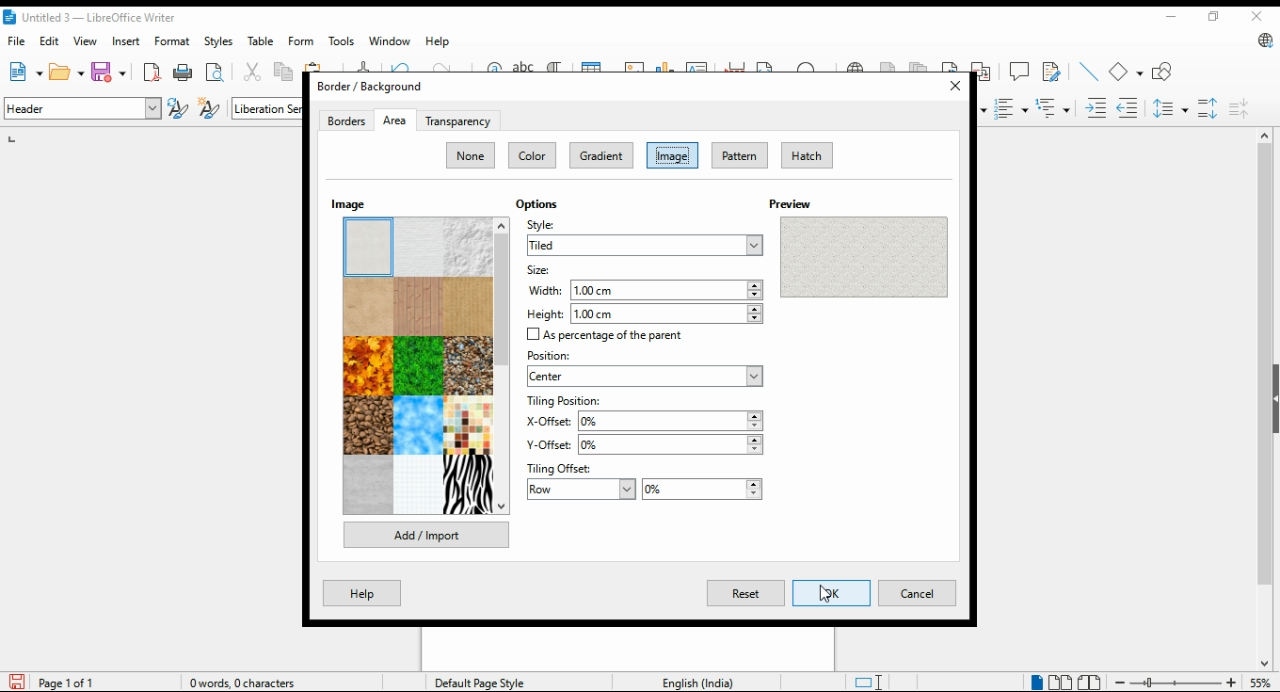 This screenshot has width=1280, height=692. What do you see at coordinates (469, 426) in the screenshot?
I see `image option 12` at bounding box center [469, 426].